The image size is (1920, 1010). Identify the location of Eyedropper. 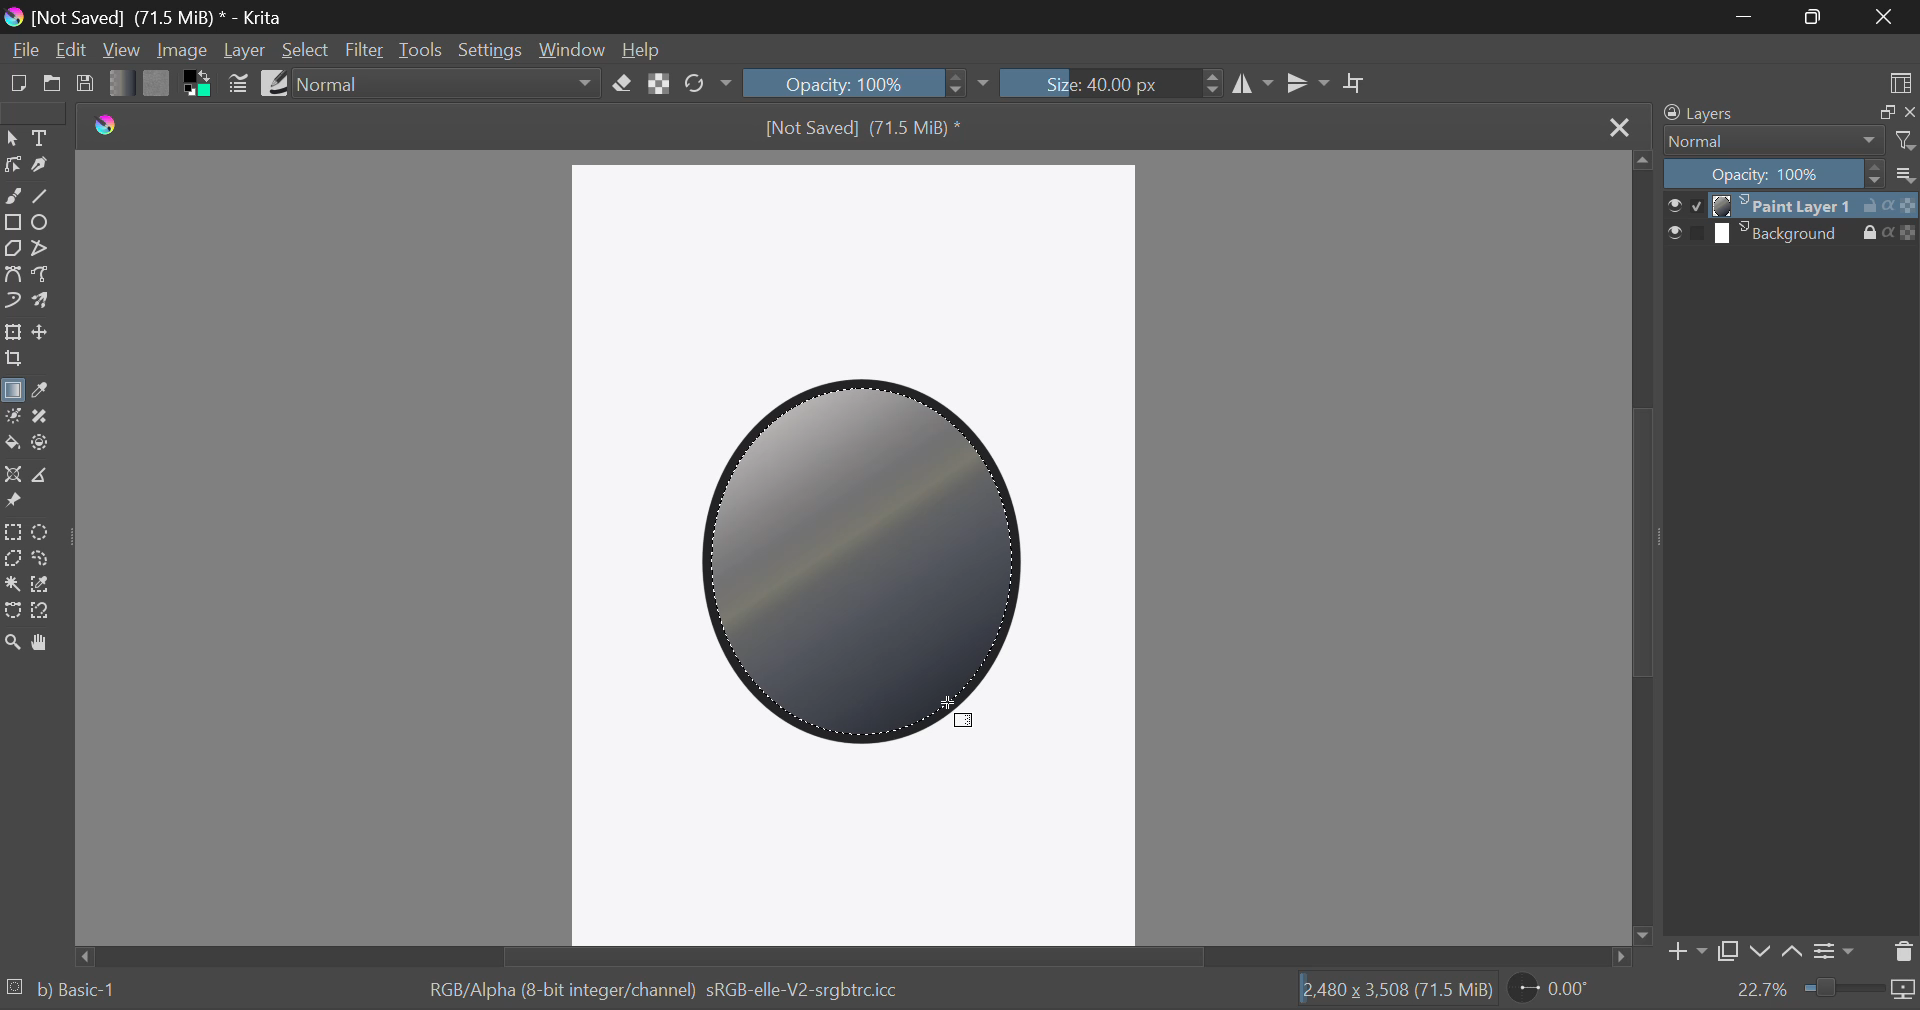
(46, 390).